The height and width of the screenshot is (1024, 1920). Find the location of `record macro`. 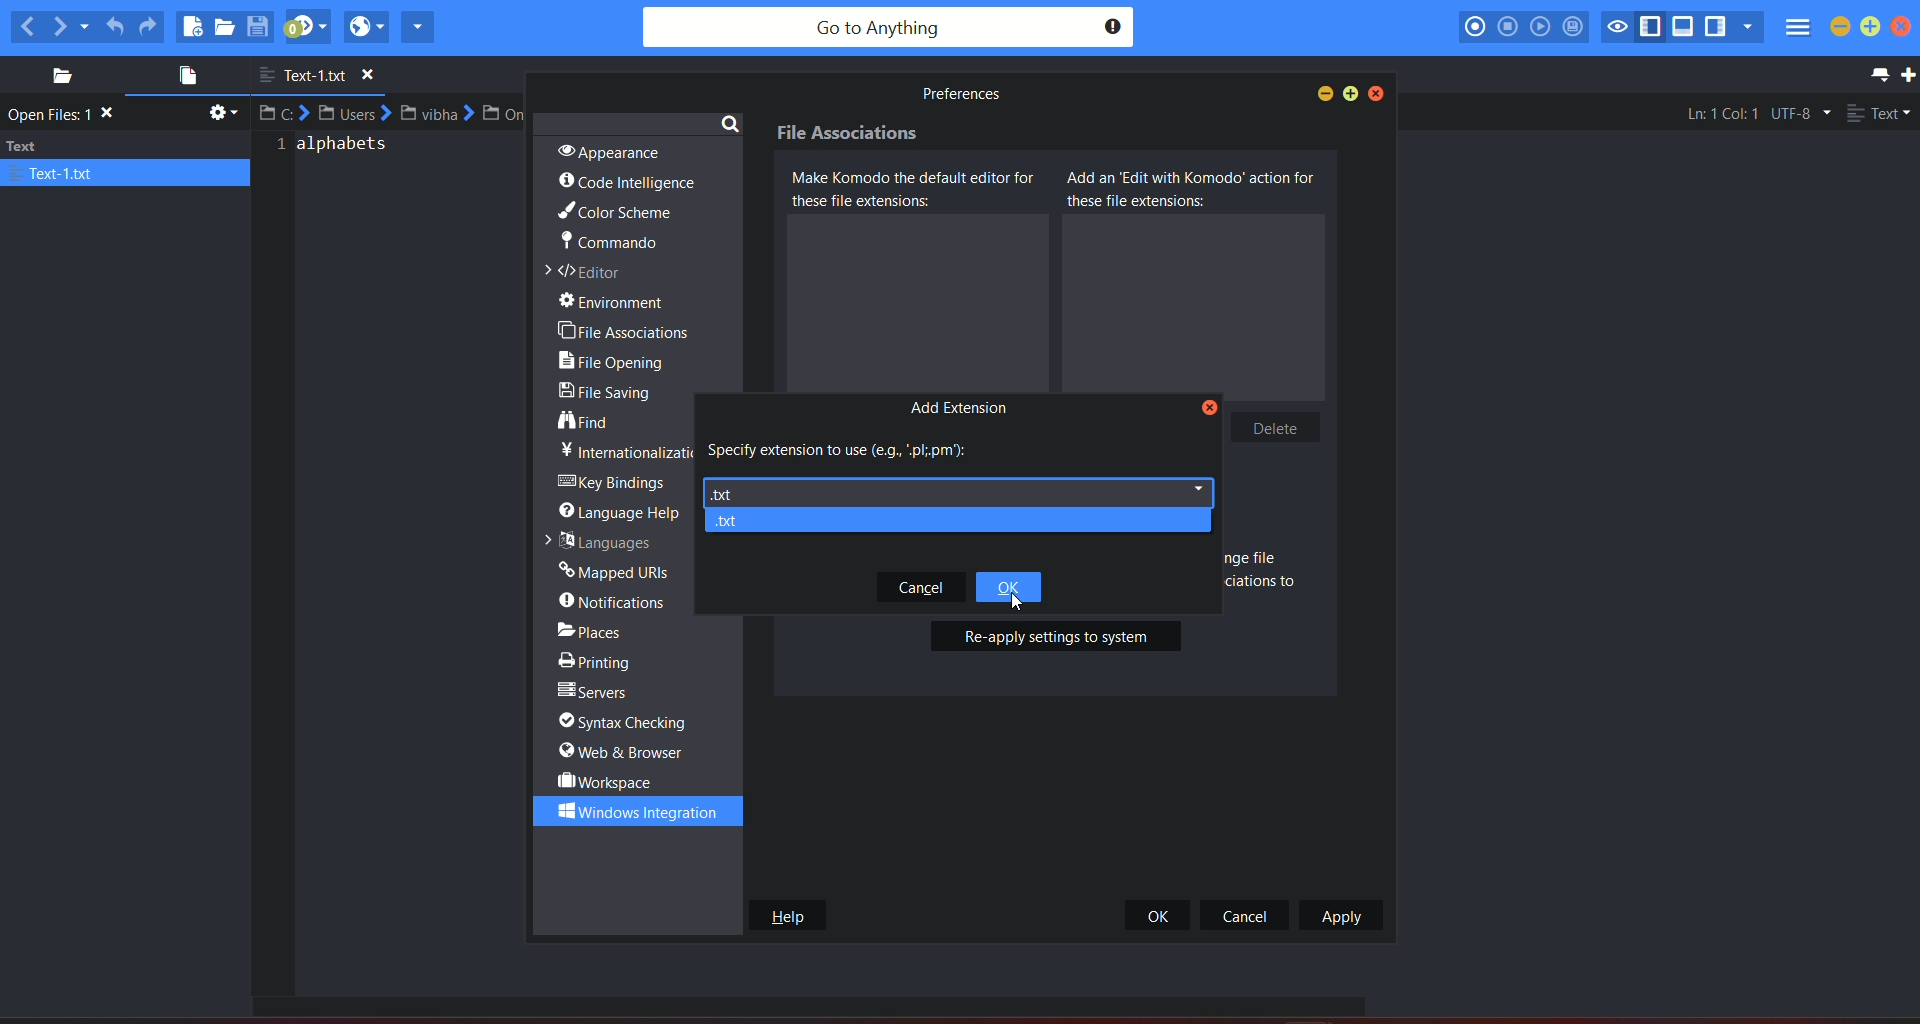

record macro is located at coordinates (1475, 26).